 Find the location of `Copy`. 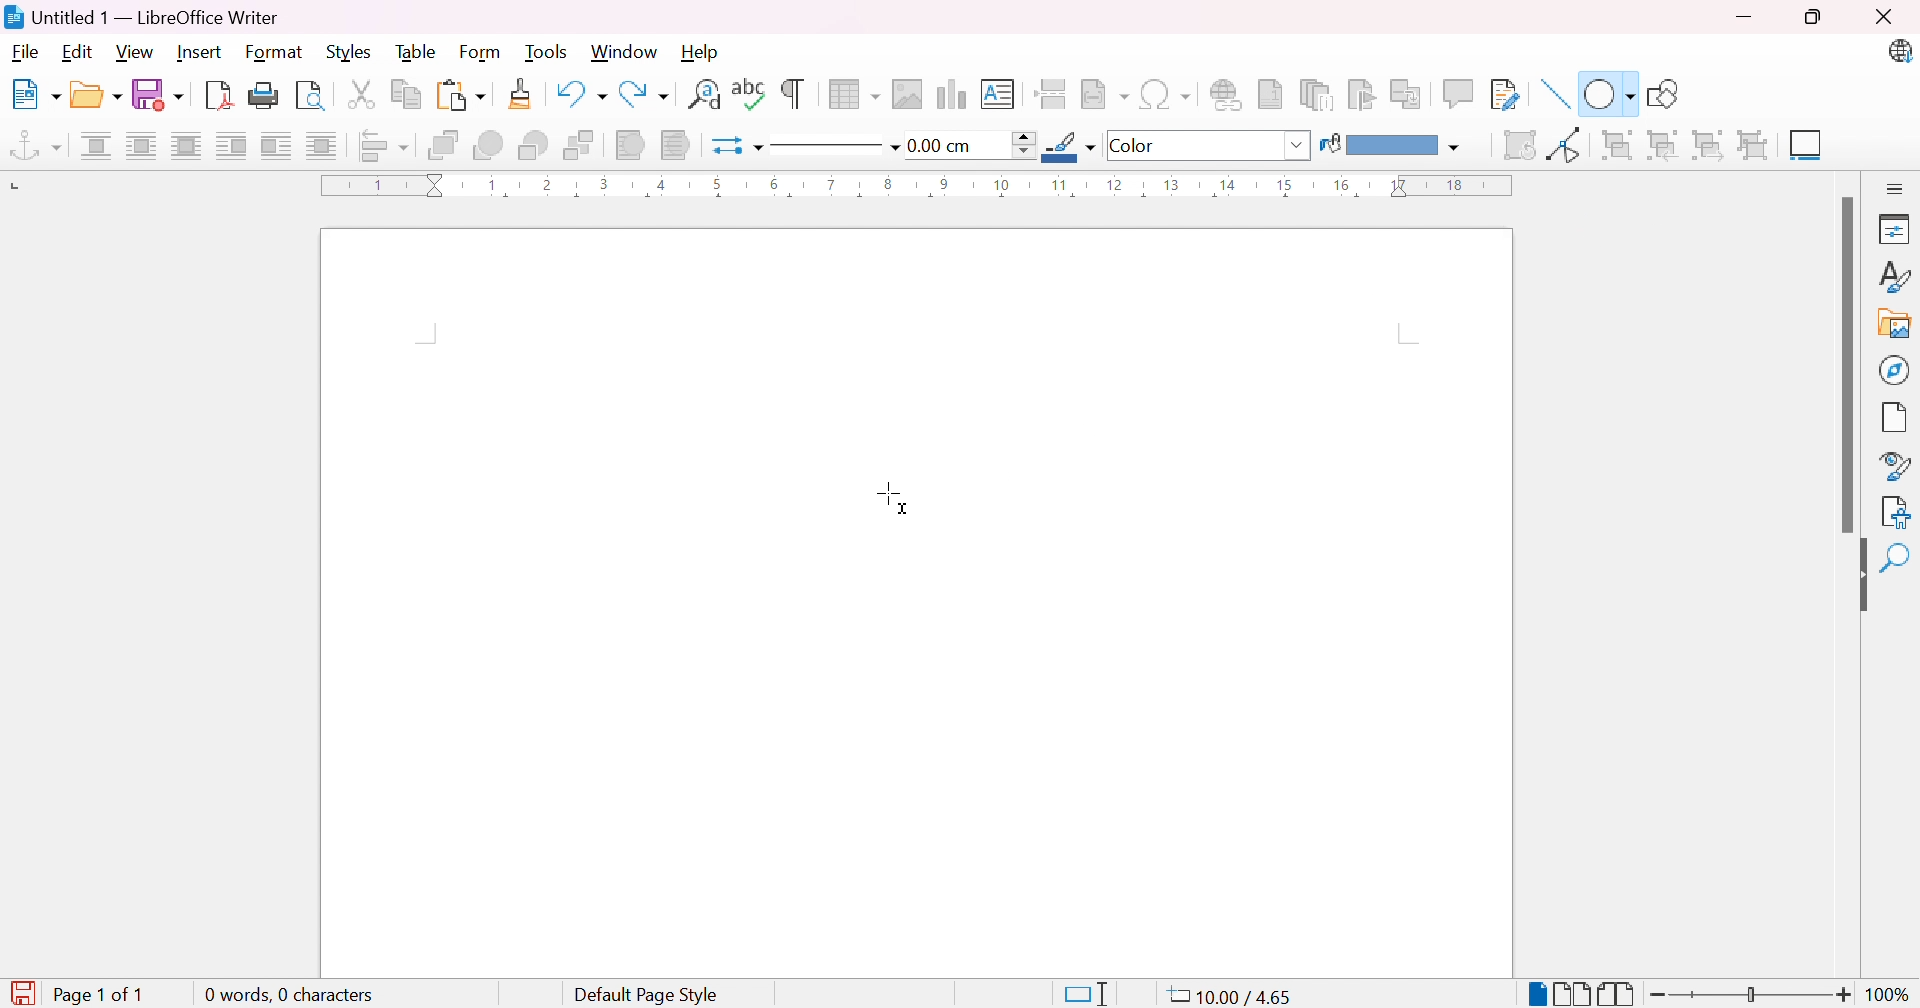

Copy is located at coordinates (407, 96).